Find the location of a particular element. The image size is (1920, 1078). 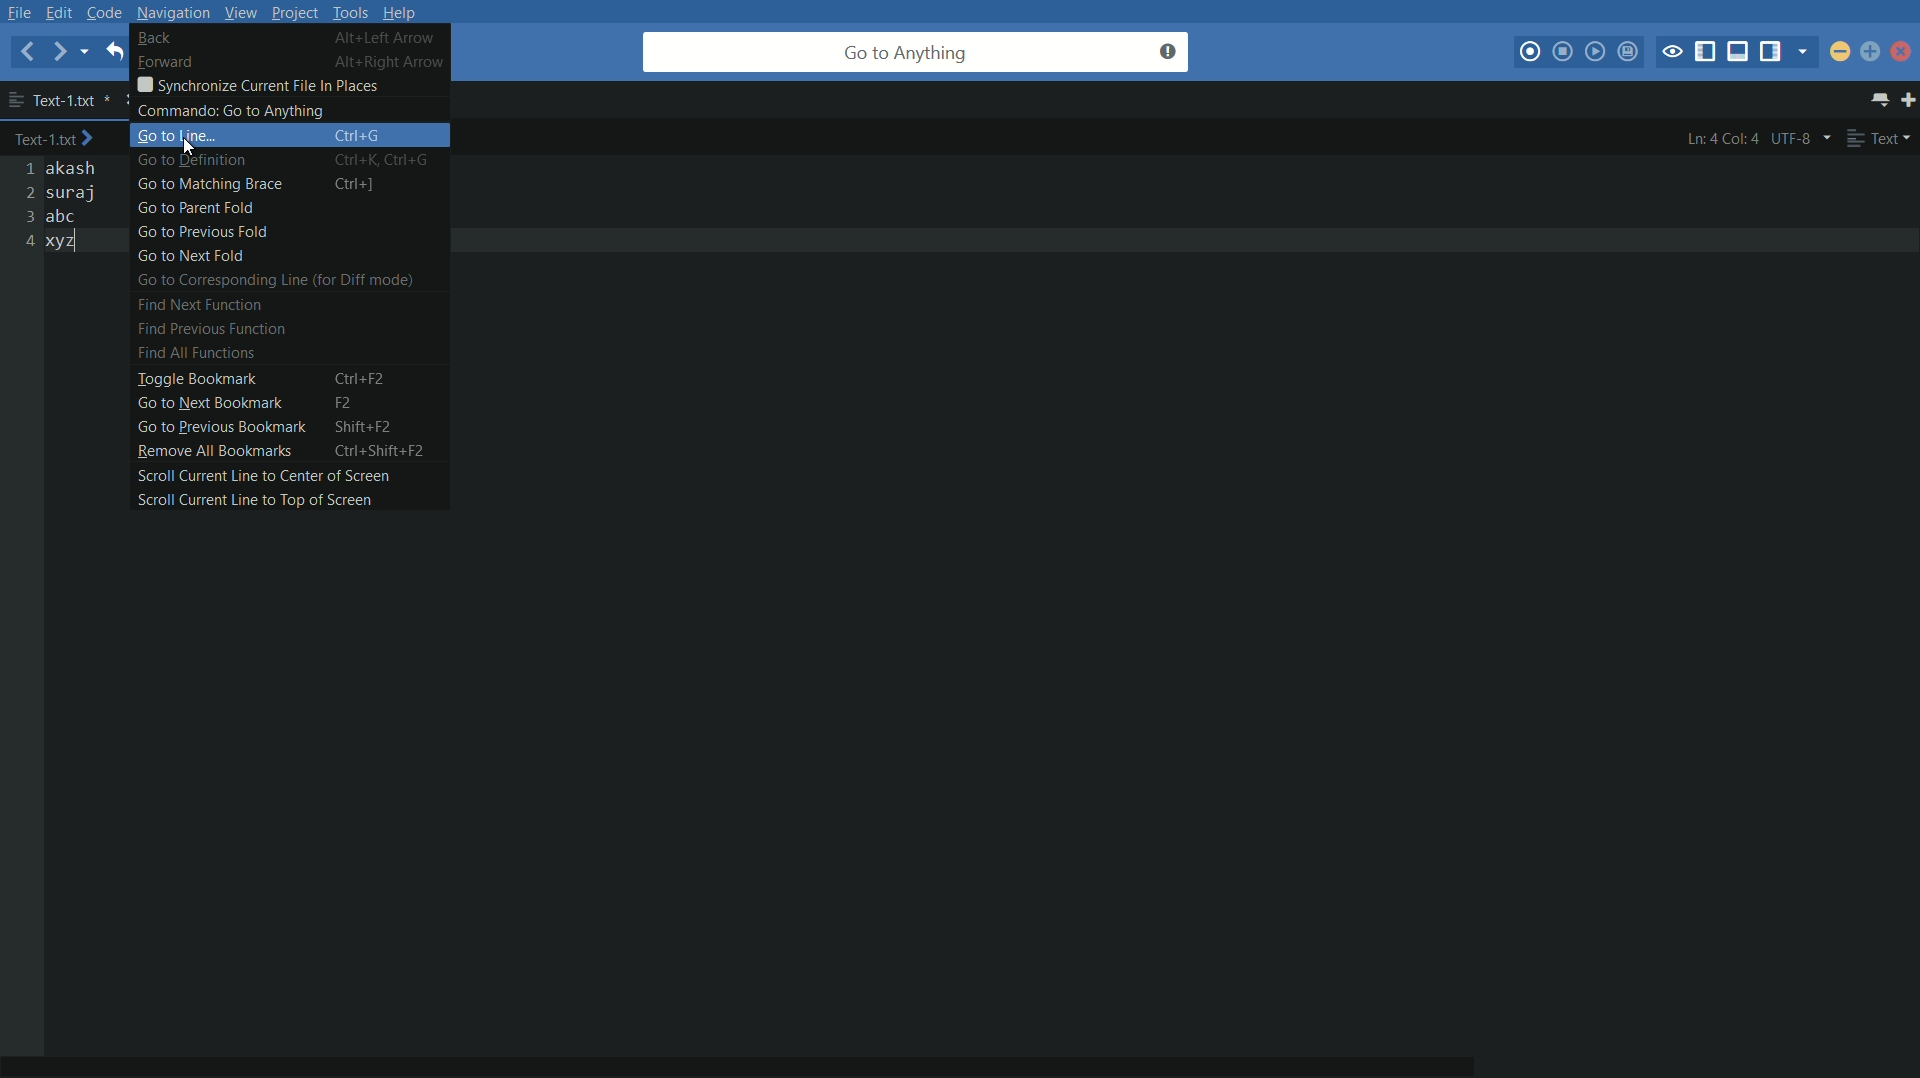

go to matching place is located at coordinates (209, 186).